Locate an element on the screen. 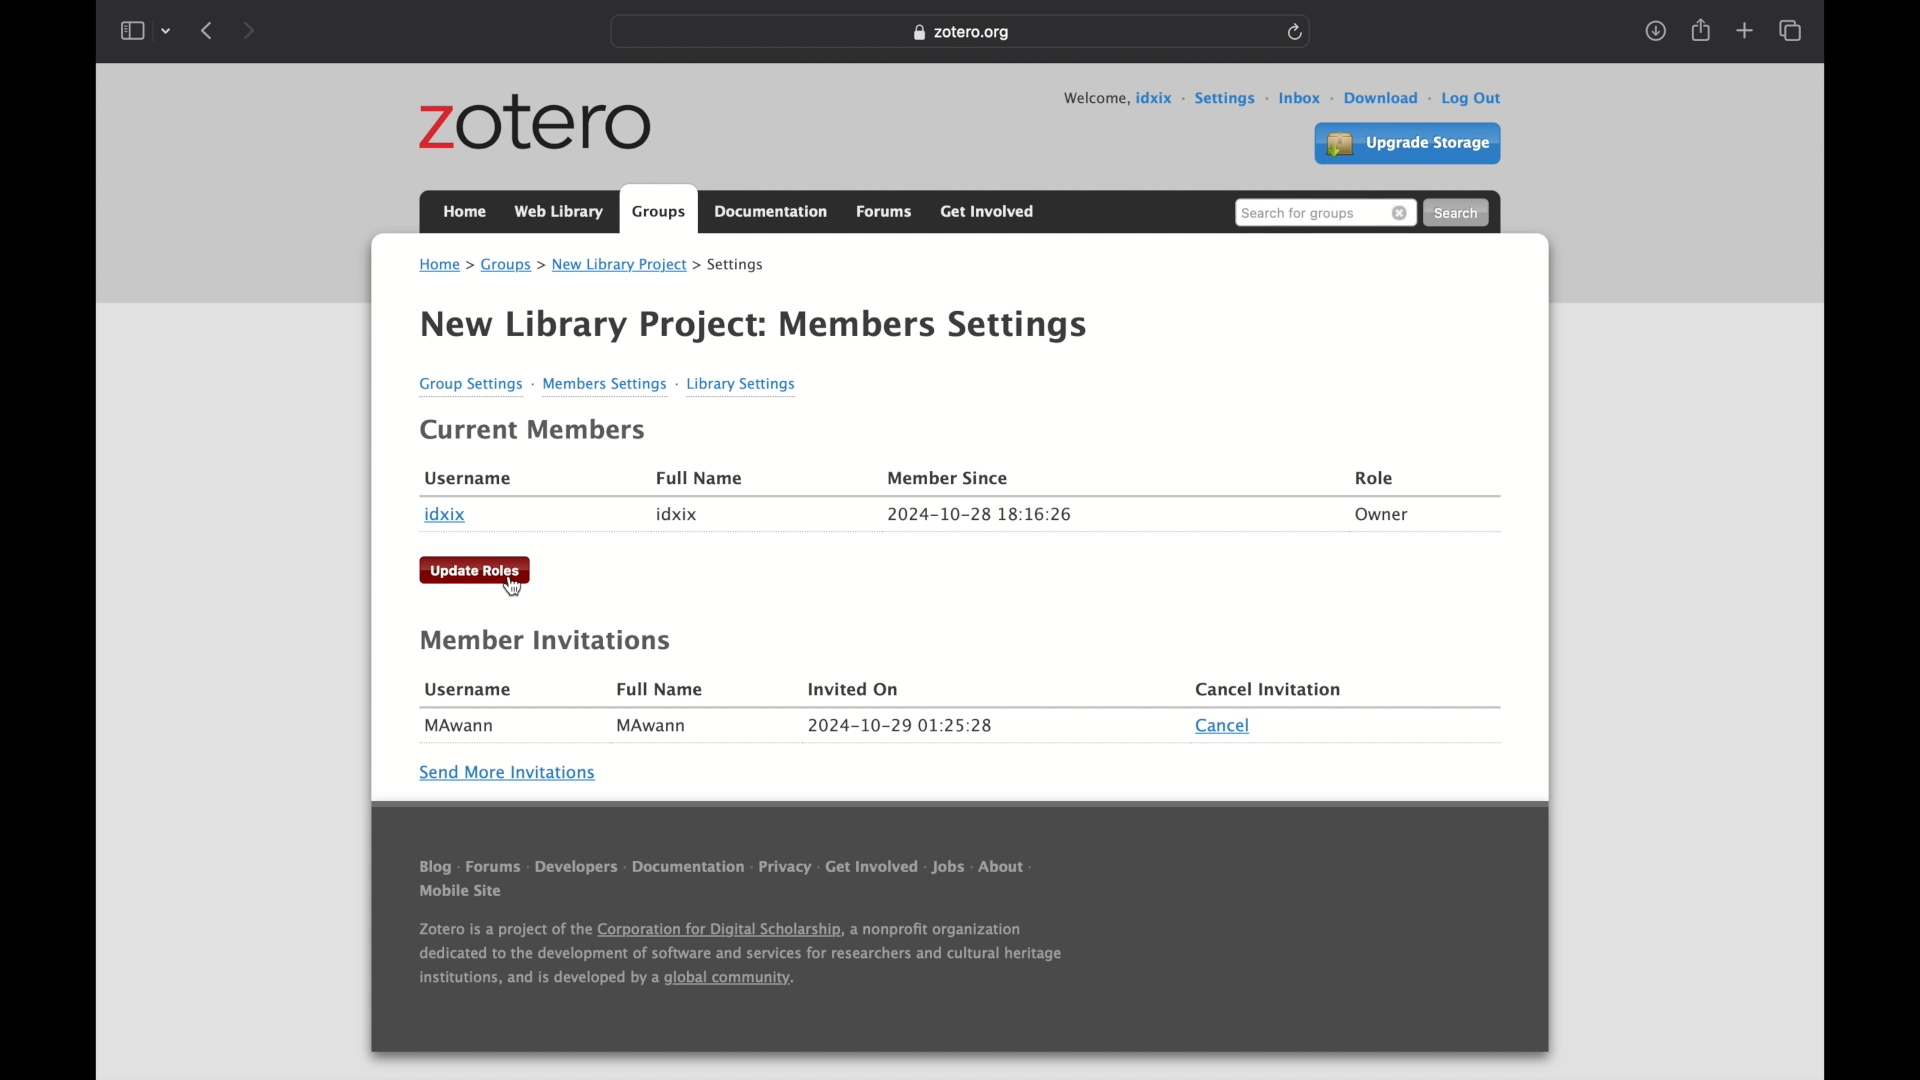 The width and height of the screenshot is (1920, 1080). documentation is located at coordinates (688, 865).